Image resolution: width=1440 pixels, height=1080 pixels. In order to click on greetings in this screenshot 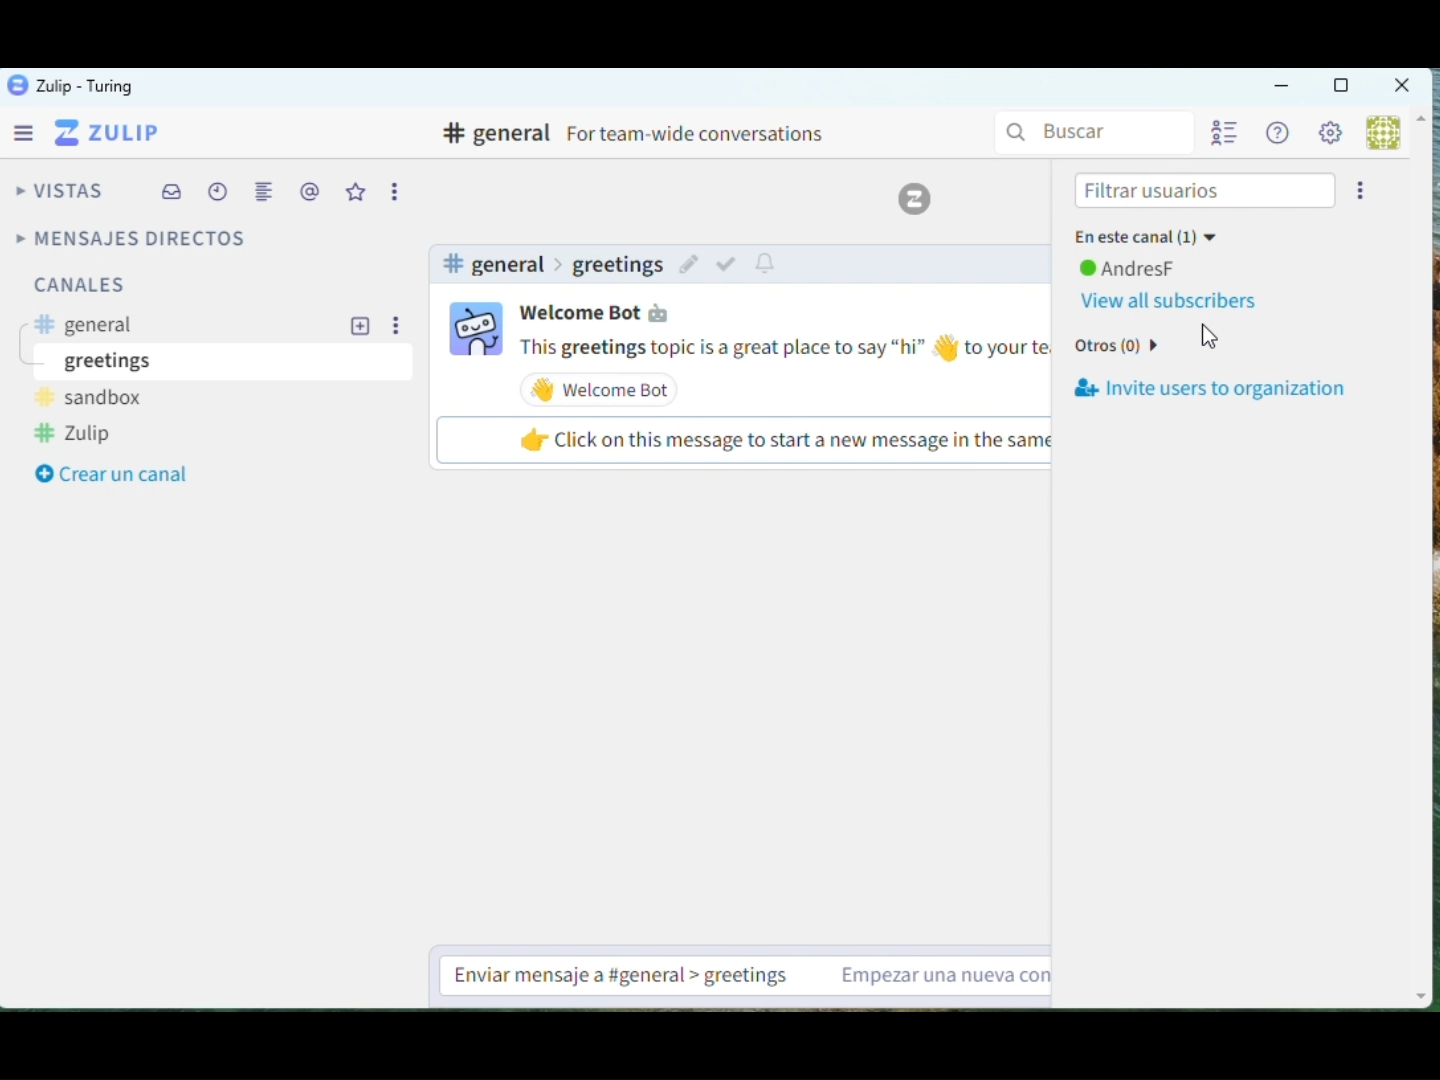, I will do `click(114, 362)`.